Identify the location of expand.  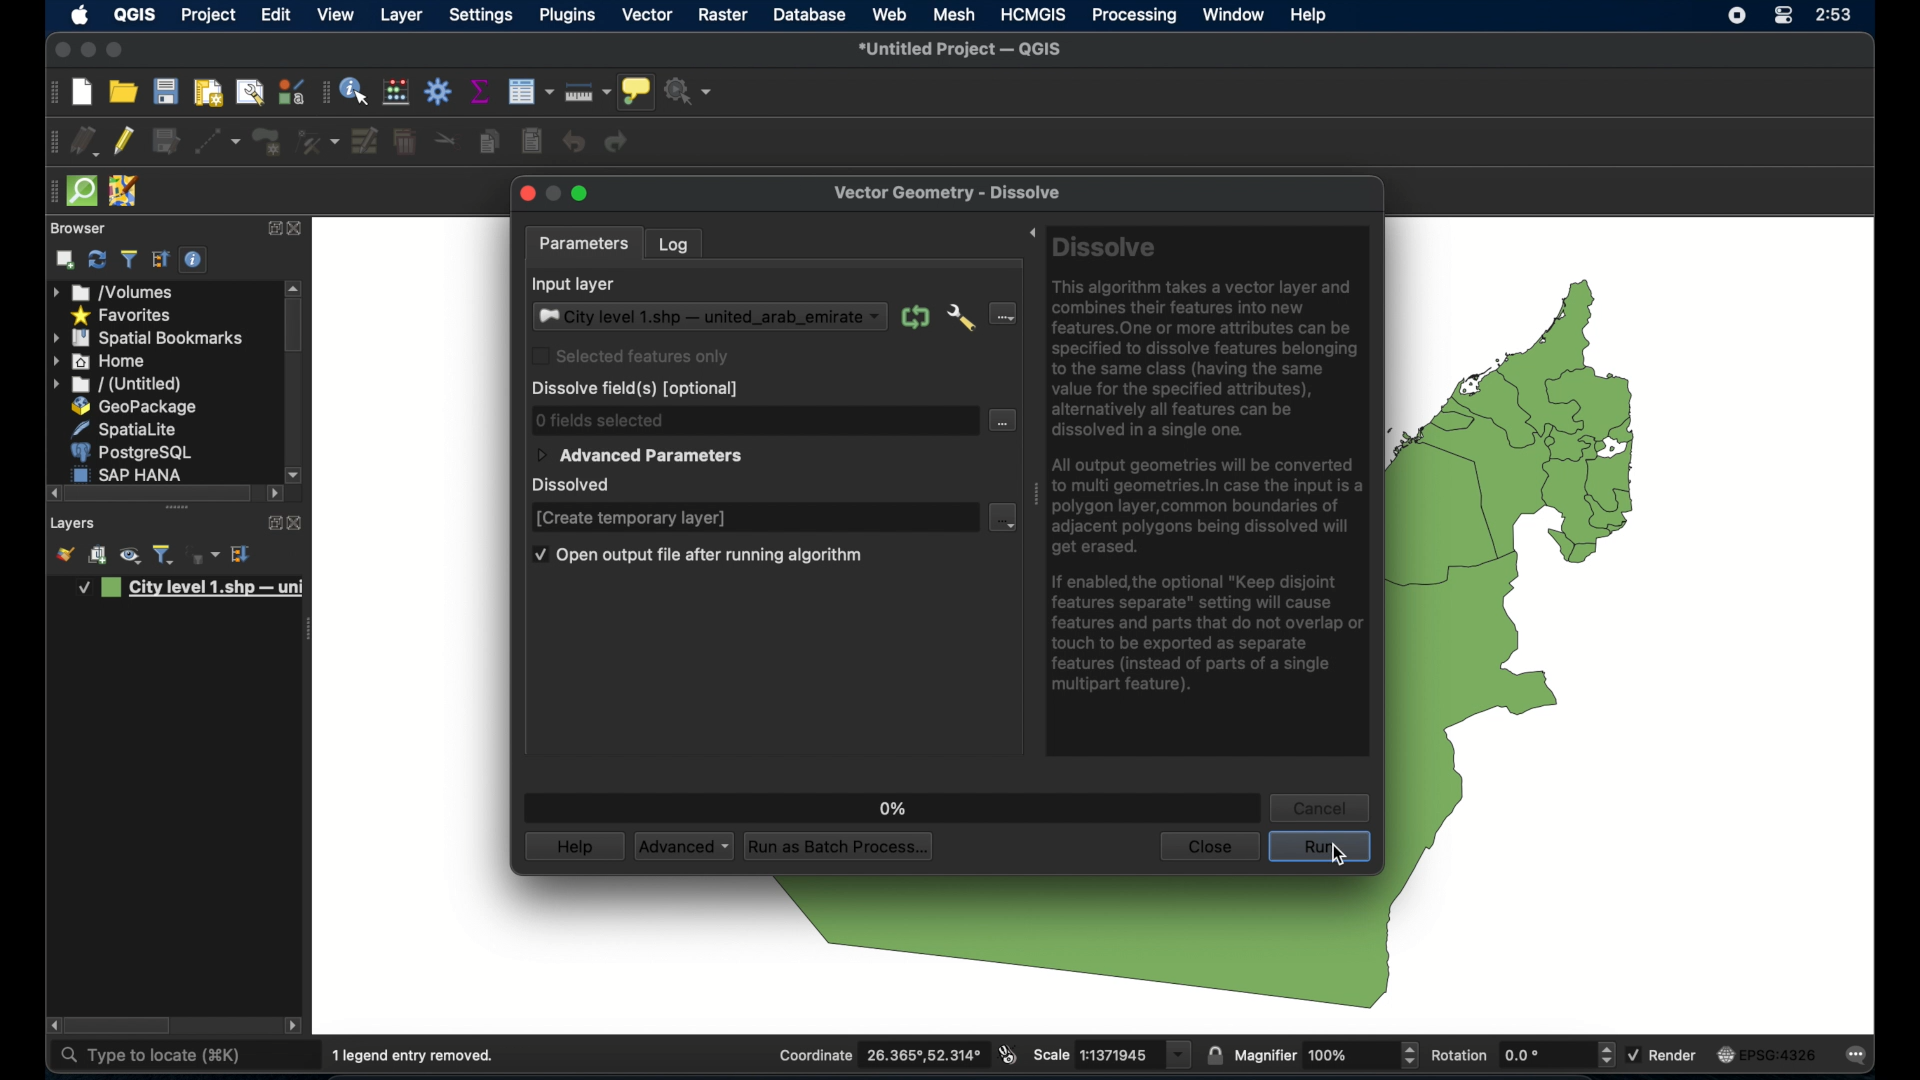
(1031, 235).